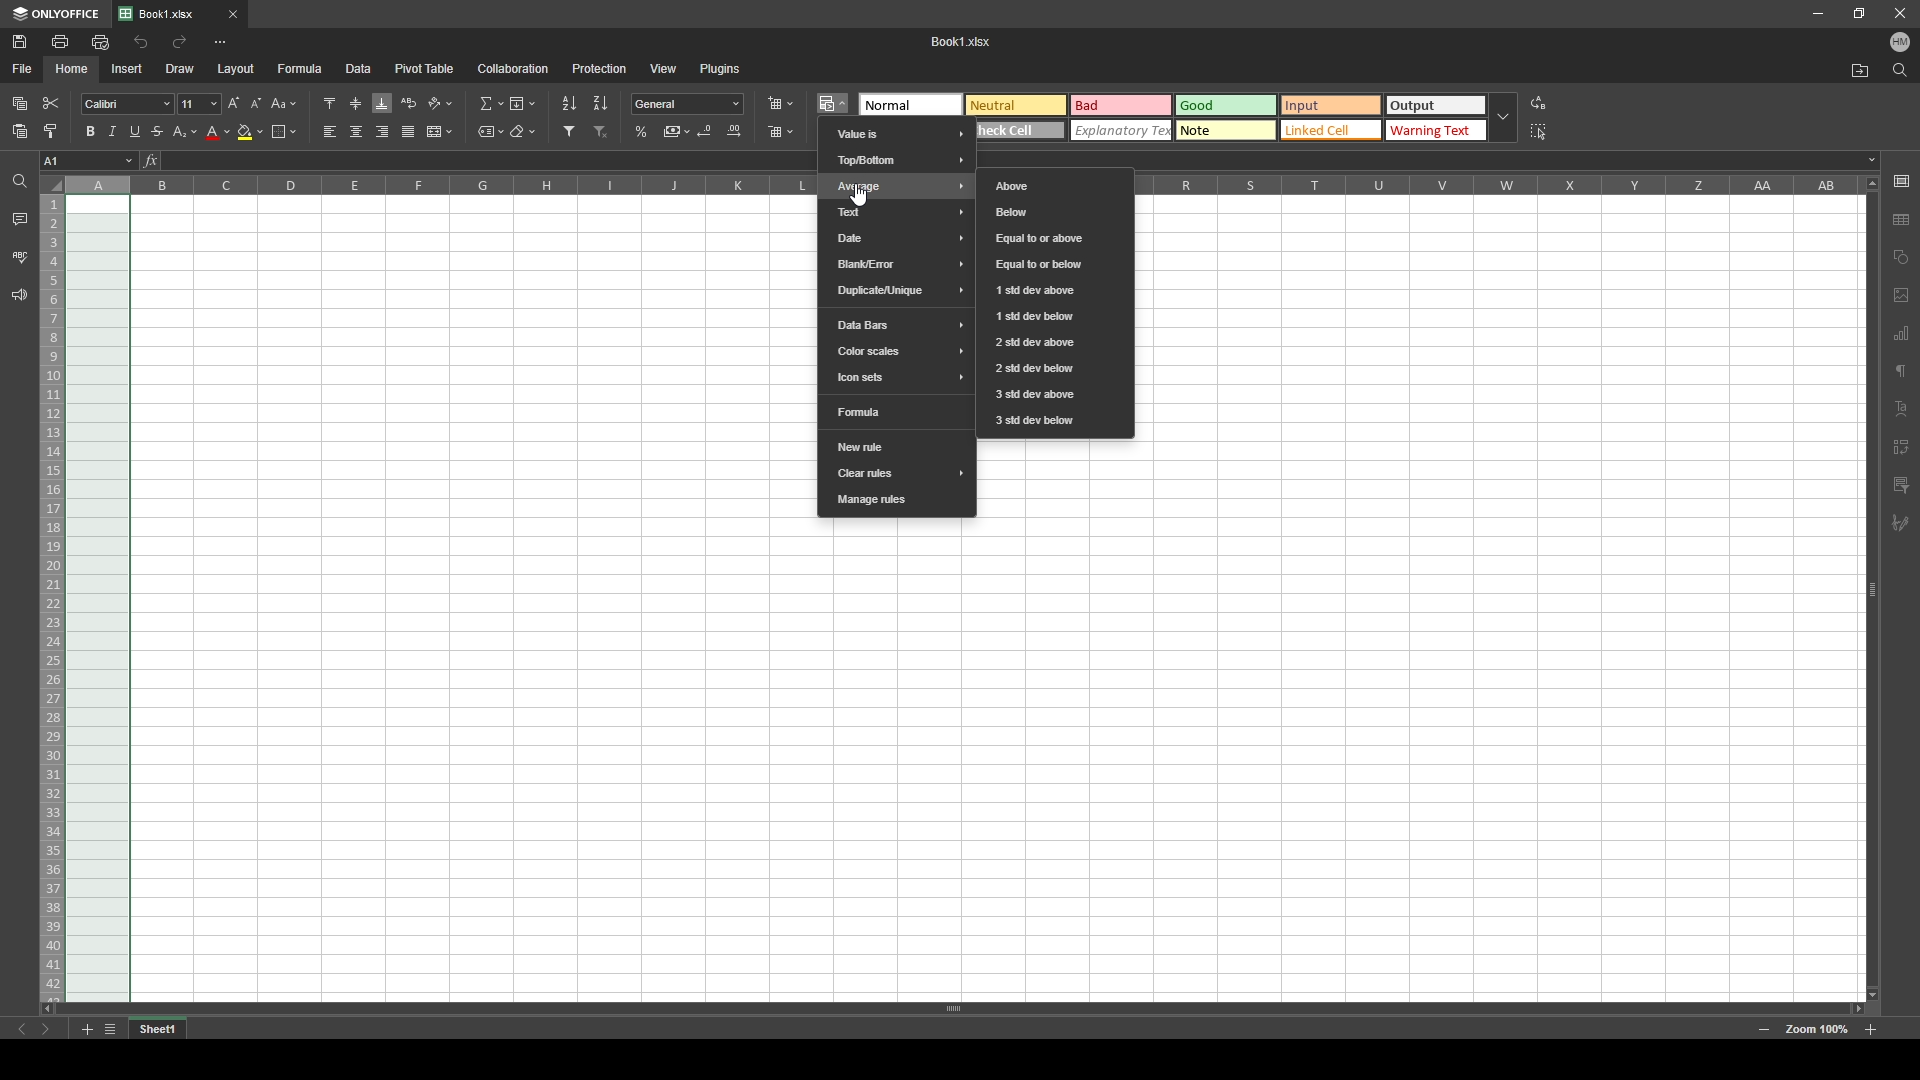 The image size is (1920, 1080). What do you see at coordinates (112, 131) in the screenshot?
I see `italic` at bounding box center [112, 131].